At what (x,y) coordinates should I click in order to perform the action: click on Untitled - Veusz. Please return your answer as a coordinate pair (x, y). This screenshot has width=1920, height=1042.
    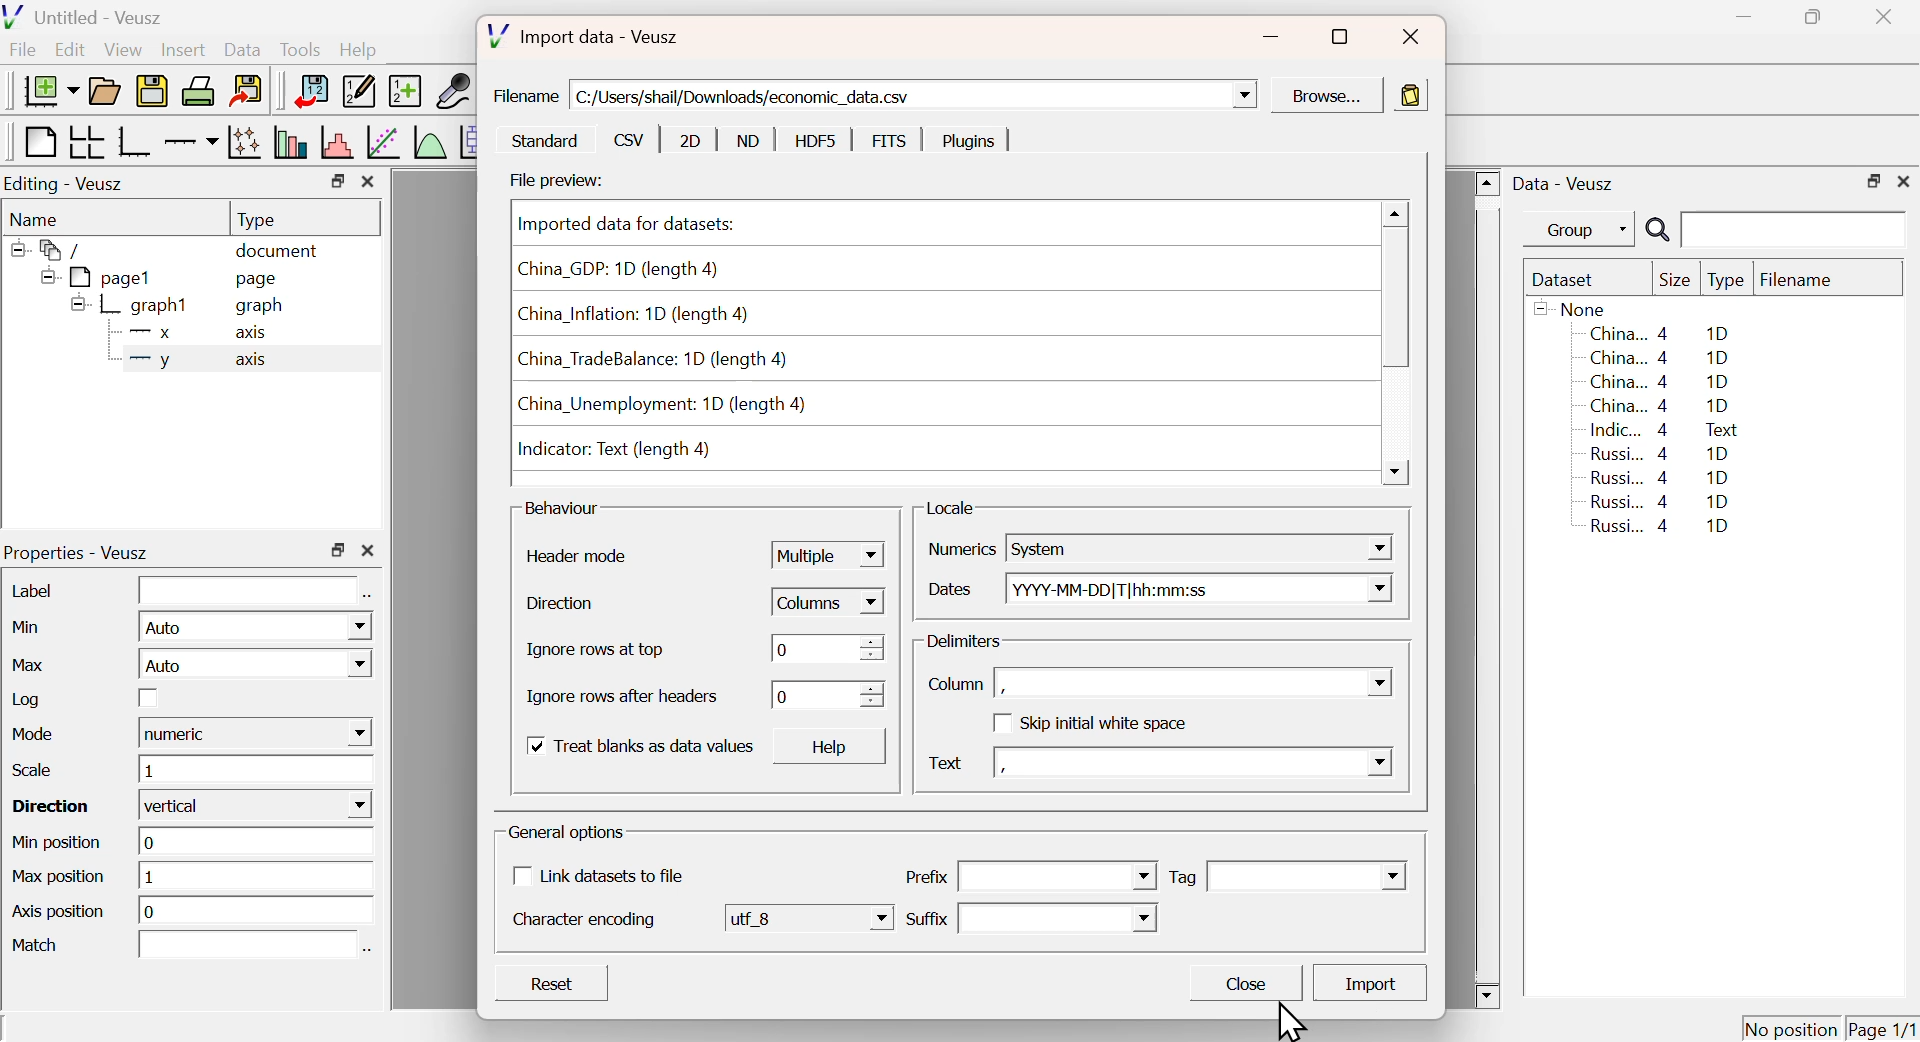
    Looking at the image, I should click on (88, 19).